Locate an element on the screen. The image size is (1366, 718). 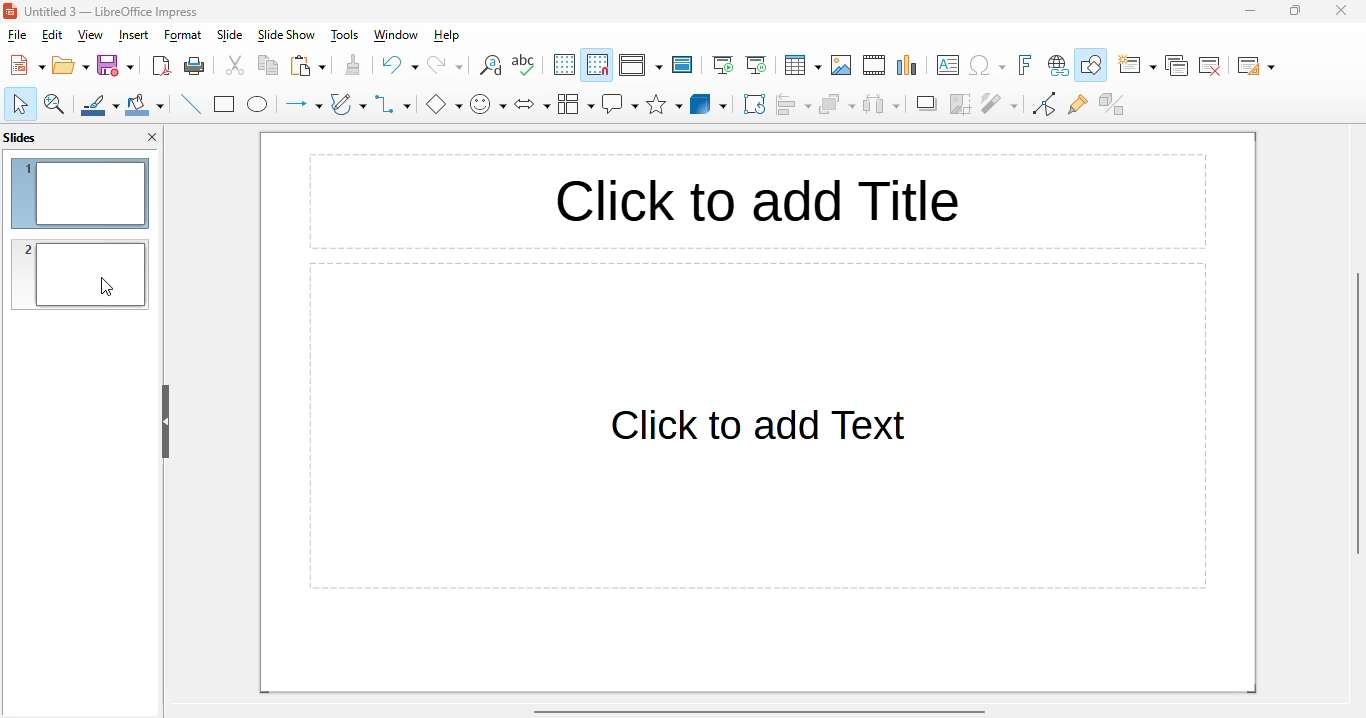
file is located at coordinates (17, 35).